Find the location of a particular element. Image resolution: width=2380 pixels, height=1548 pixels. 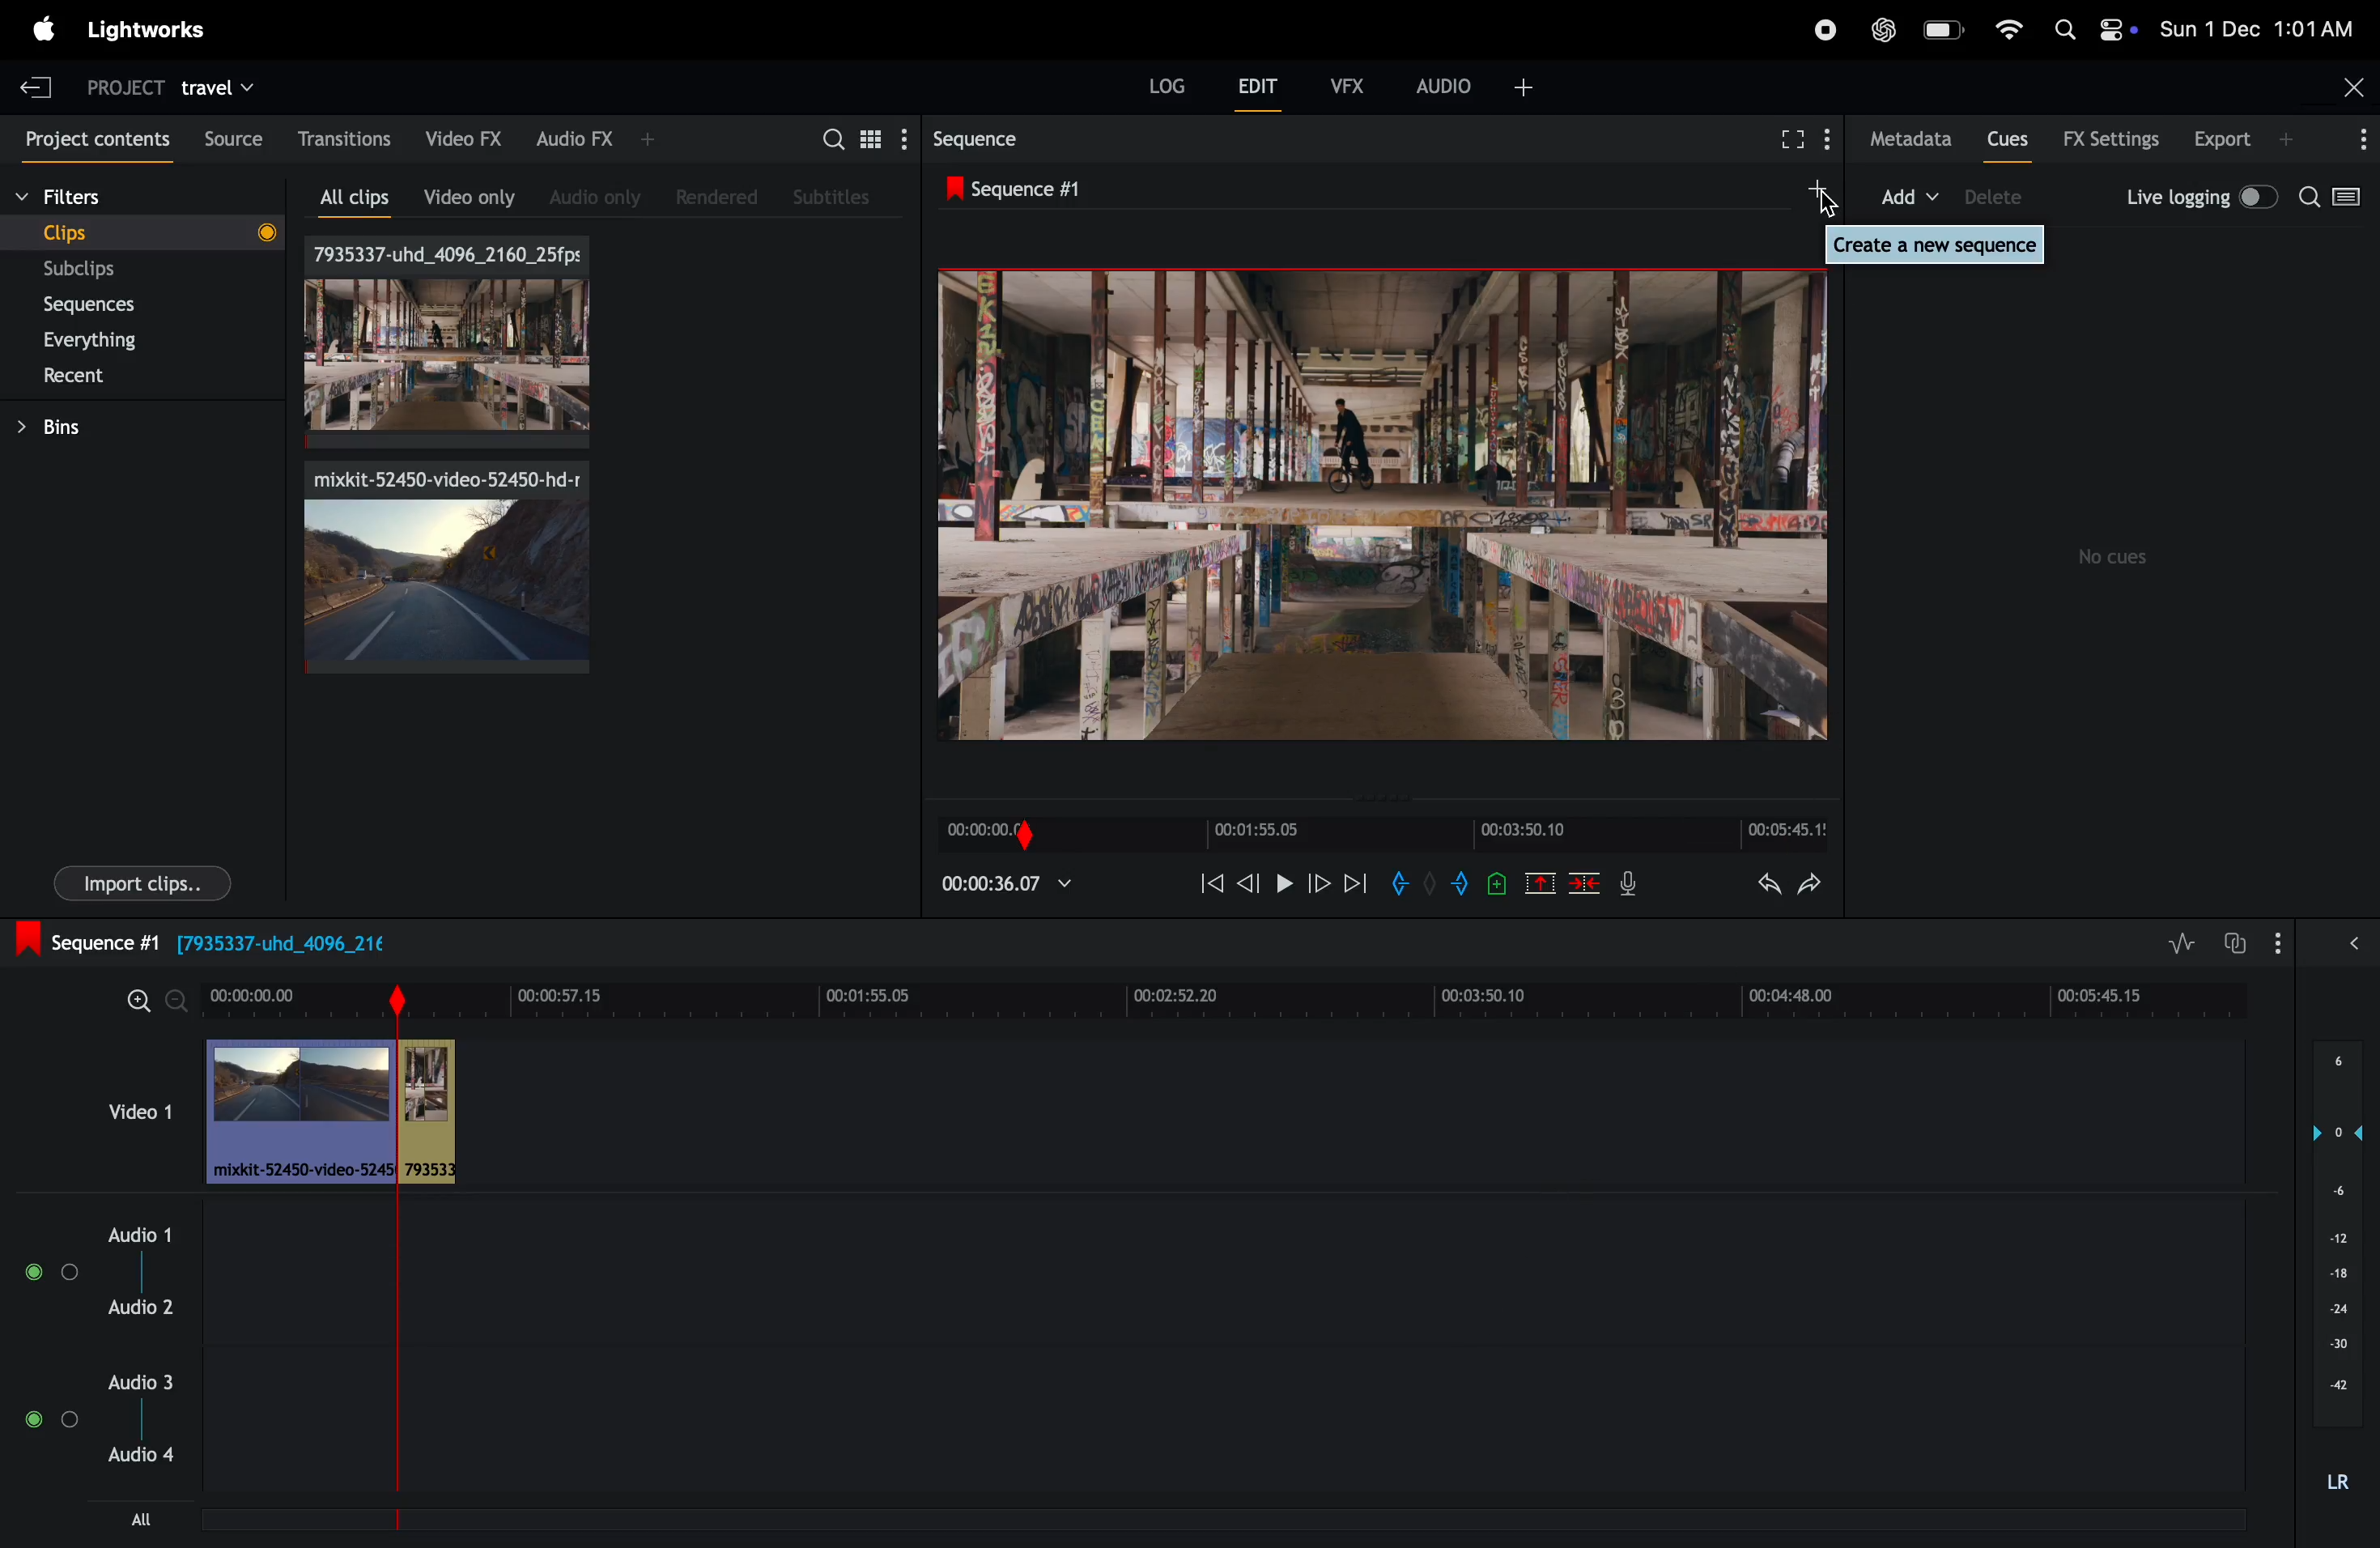

import clips is located at coordinates (143, 881).